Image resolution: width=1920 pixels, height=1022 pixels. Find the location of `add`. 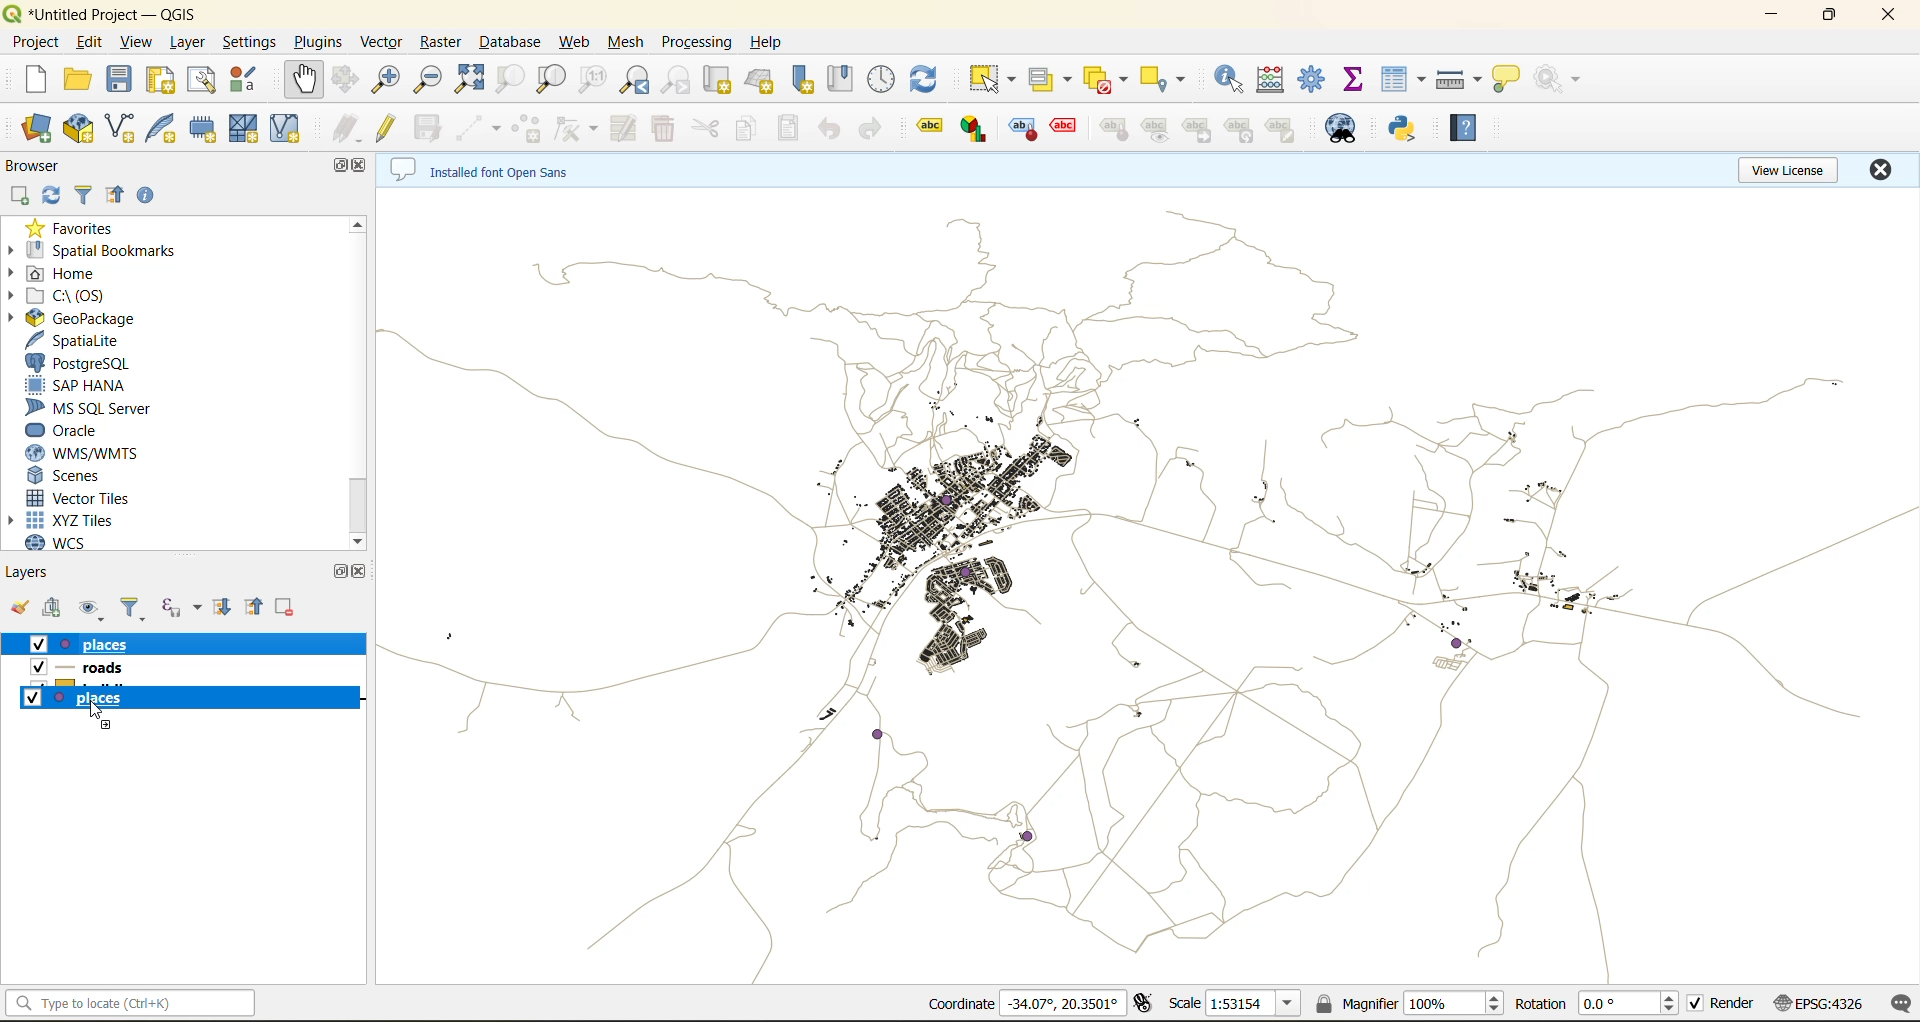

add is located at coordinates (54, 607).